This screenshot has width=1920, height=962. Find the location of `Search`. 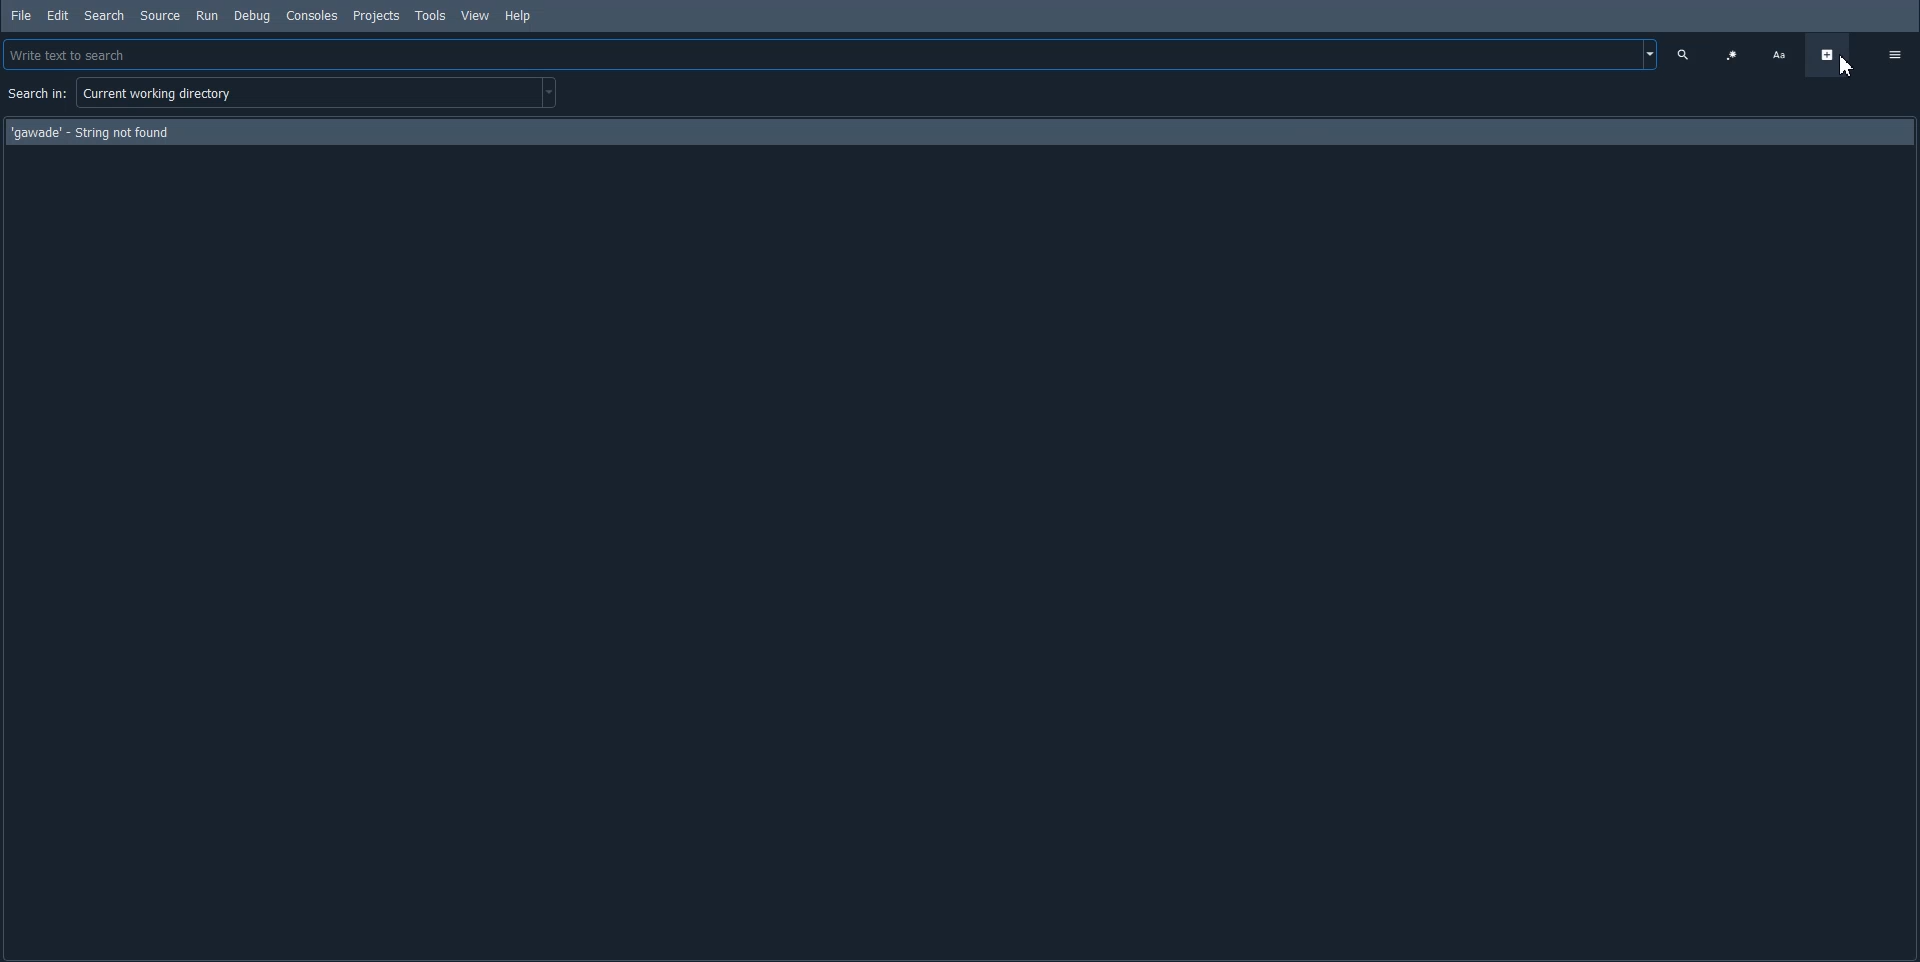

Search is located at coordinates (105, 16).